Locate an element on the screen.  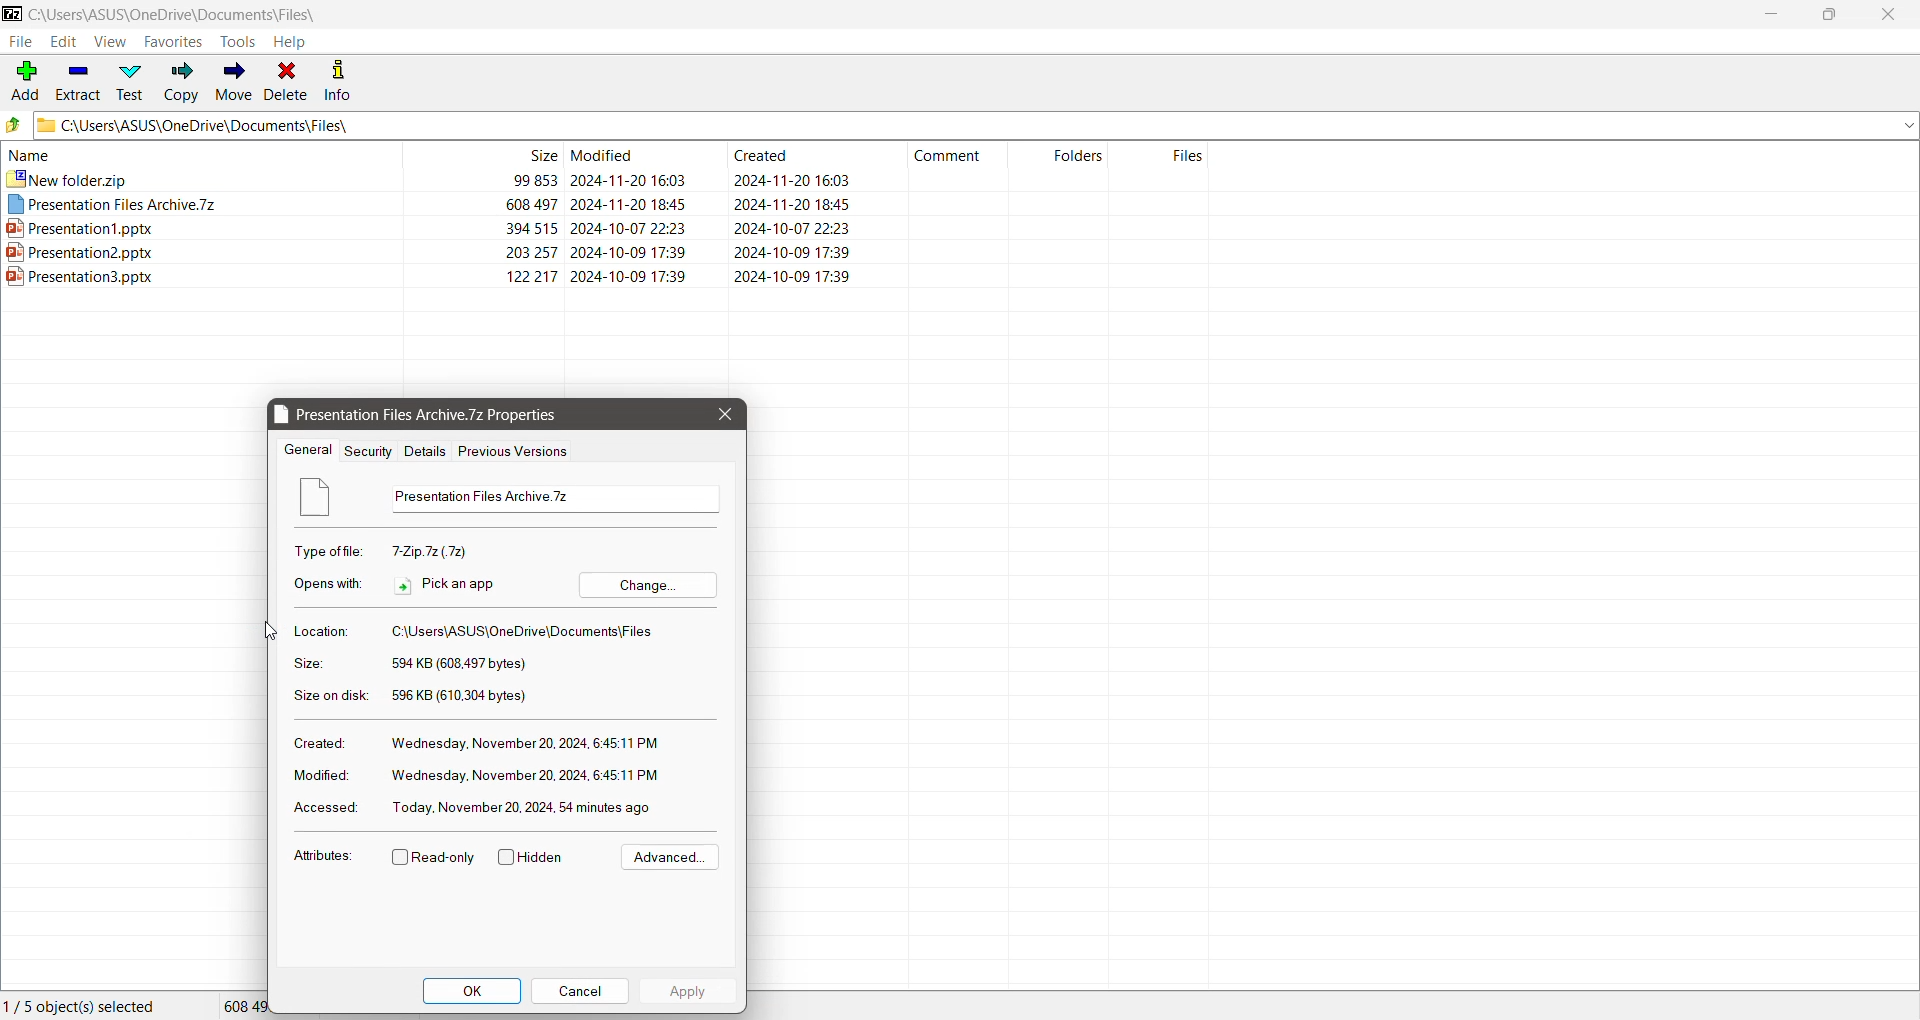
File size on disk is located at coordinates (463, 697).